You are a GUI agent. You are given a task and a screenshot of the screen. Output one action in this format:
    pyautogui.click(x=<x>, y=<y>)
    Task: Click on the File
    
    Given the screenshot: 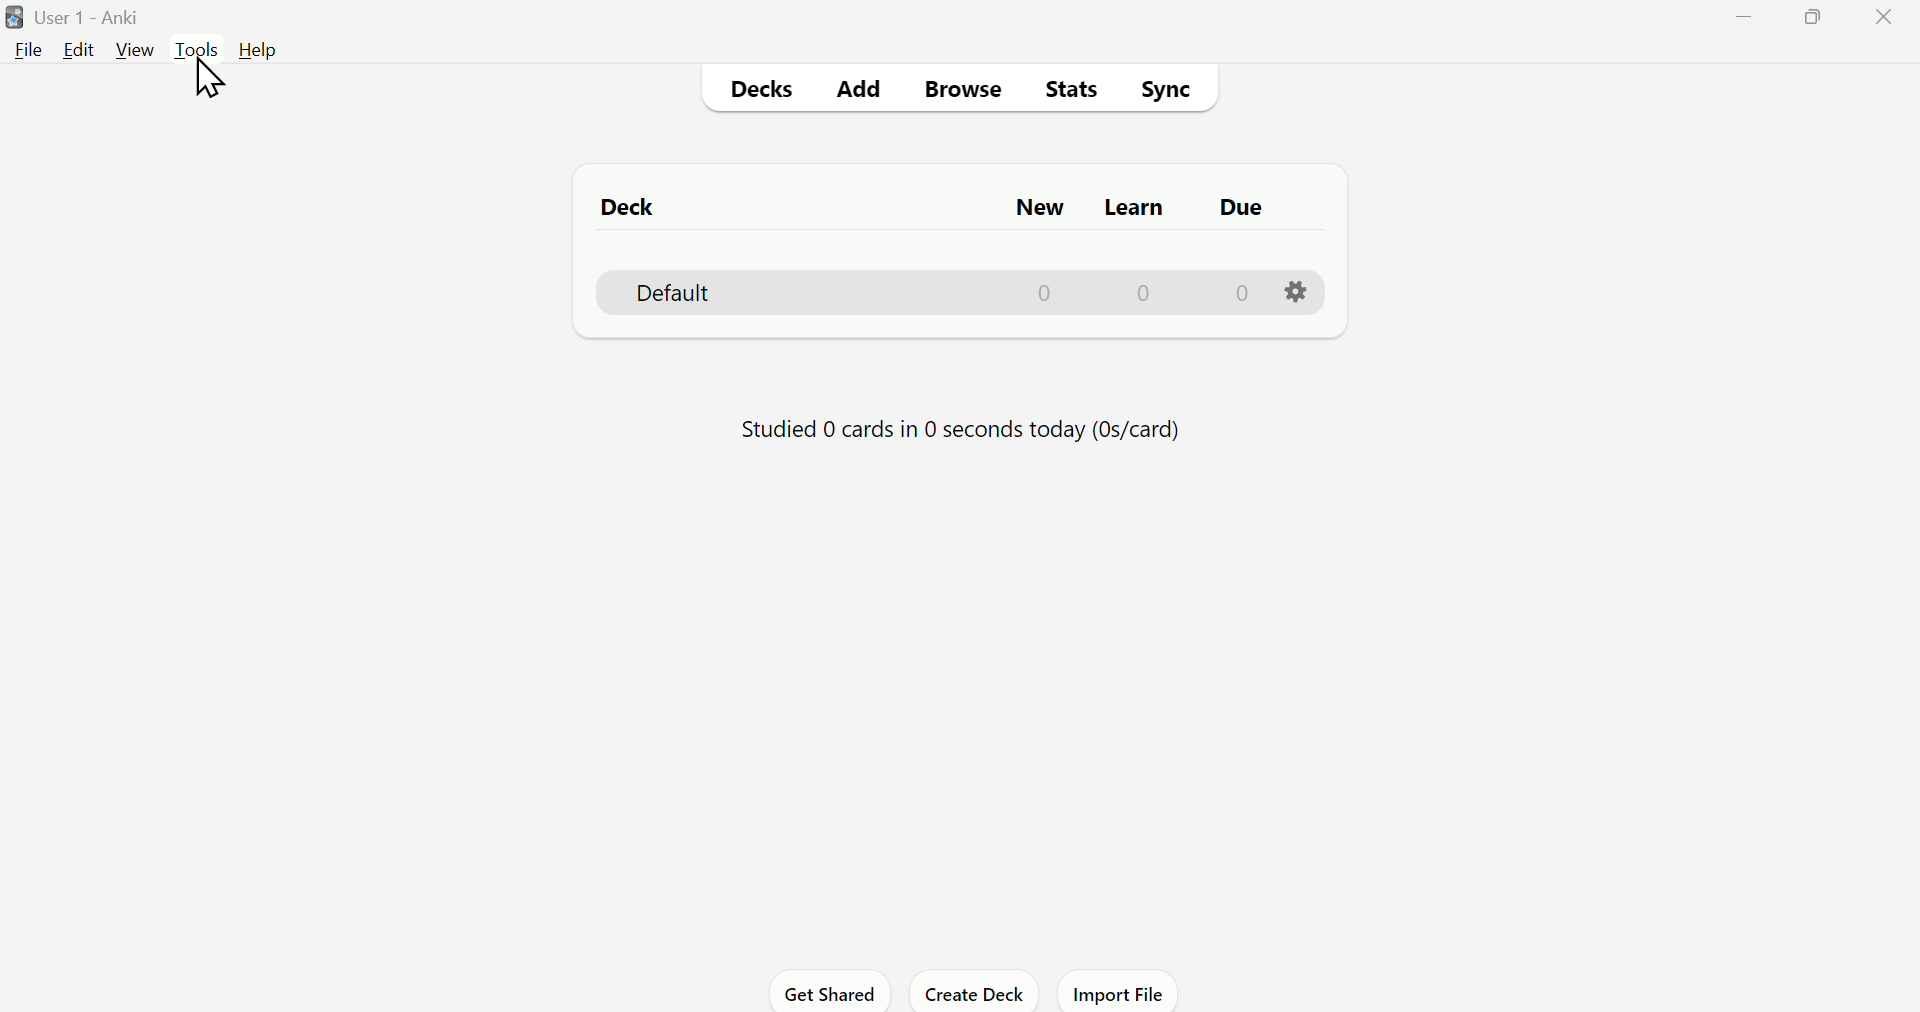 What is the action you would take?
    pyautogui.click(x=24, y=61)
    